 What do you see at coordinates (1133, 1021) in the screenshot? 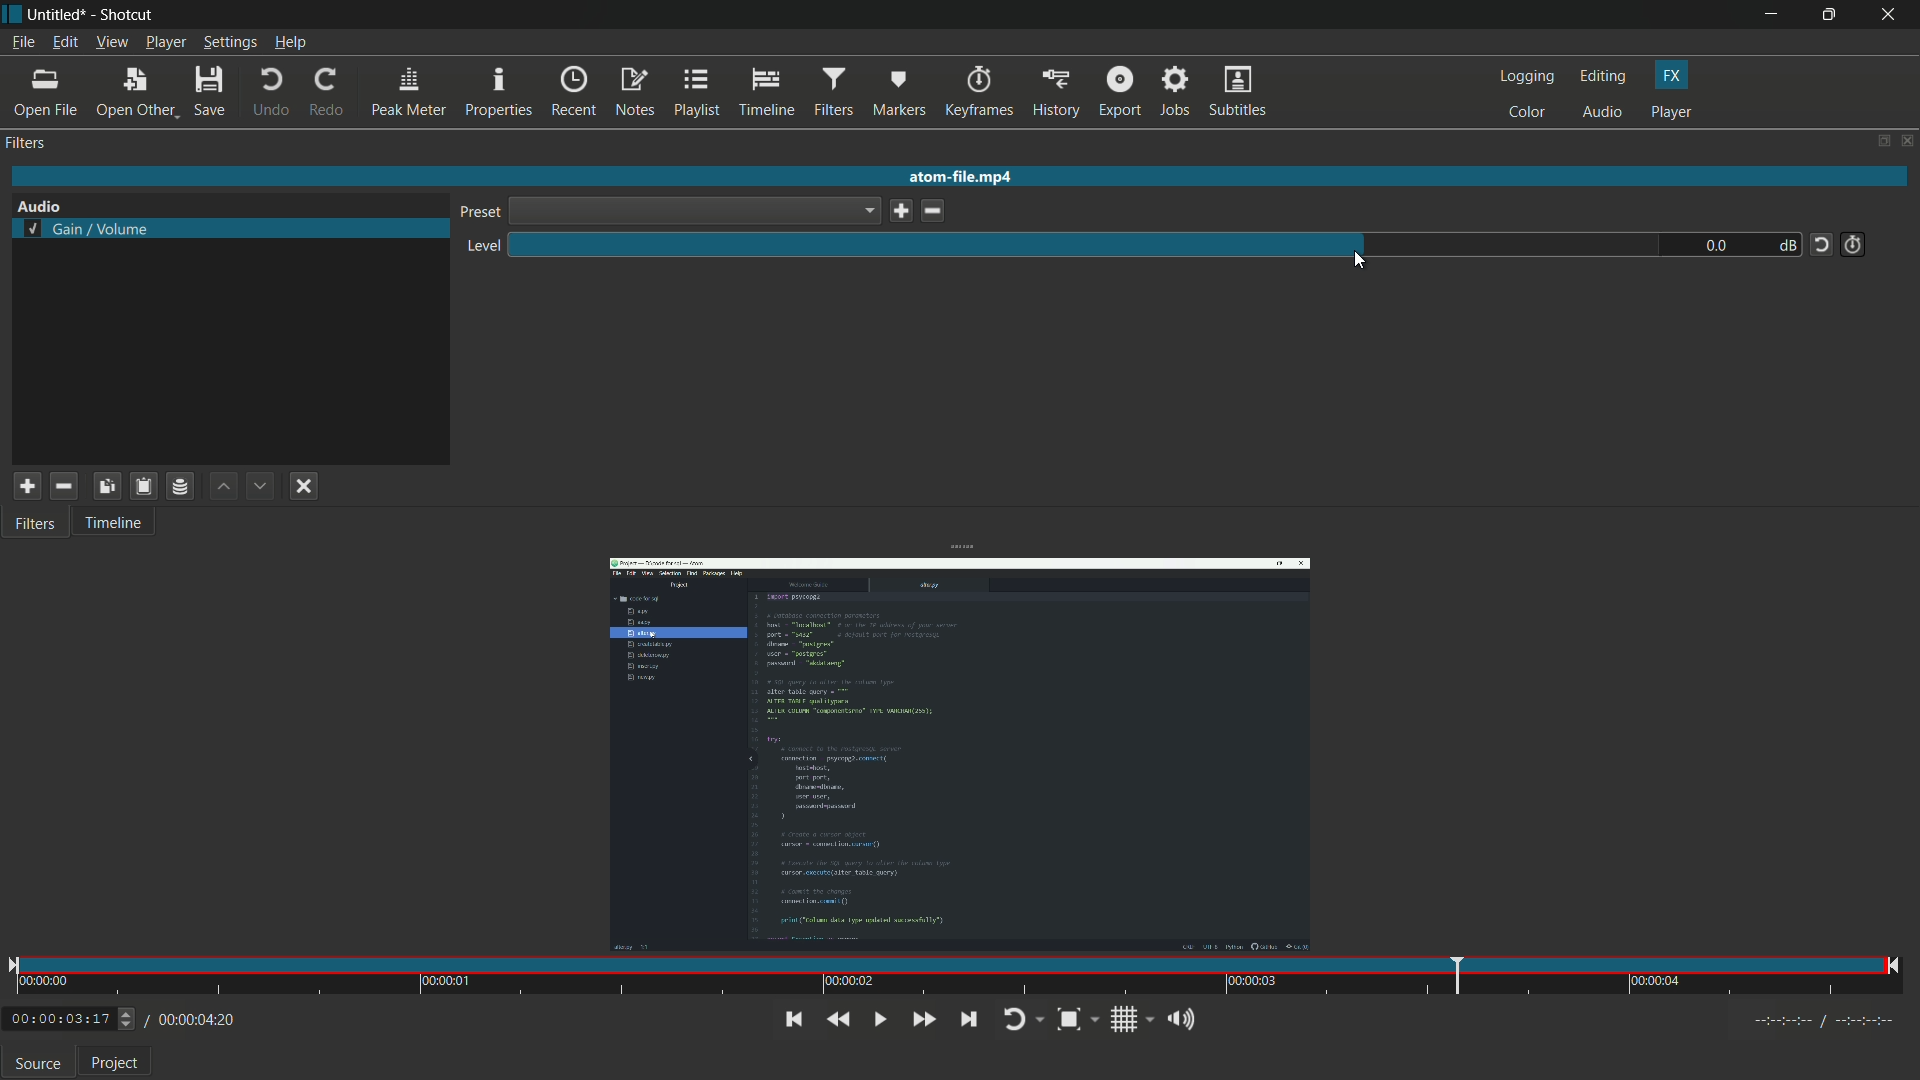
I see `toggle grid` at bounding box center [1133, 1021].